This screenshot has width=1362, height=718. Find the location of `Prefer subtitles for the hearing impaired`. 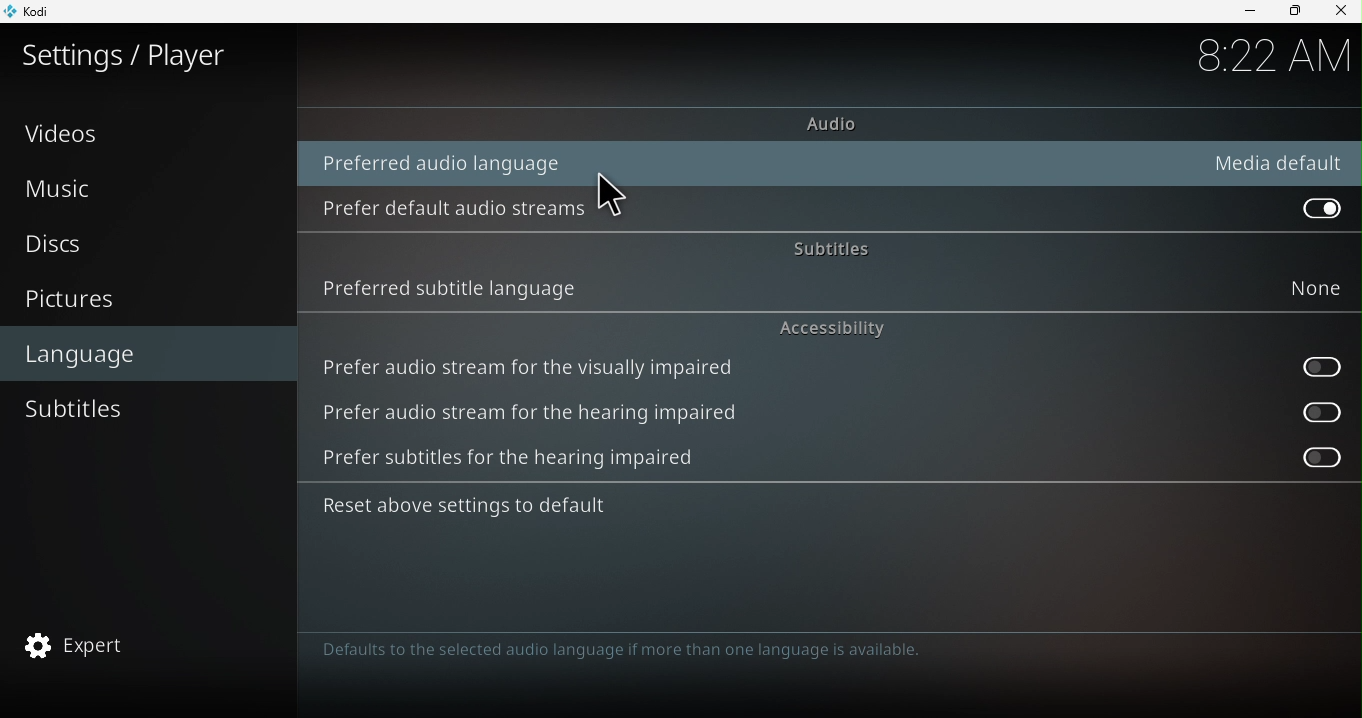

Prefer subtitles for the hearing impaired is located at coordinates (1304, 458).